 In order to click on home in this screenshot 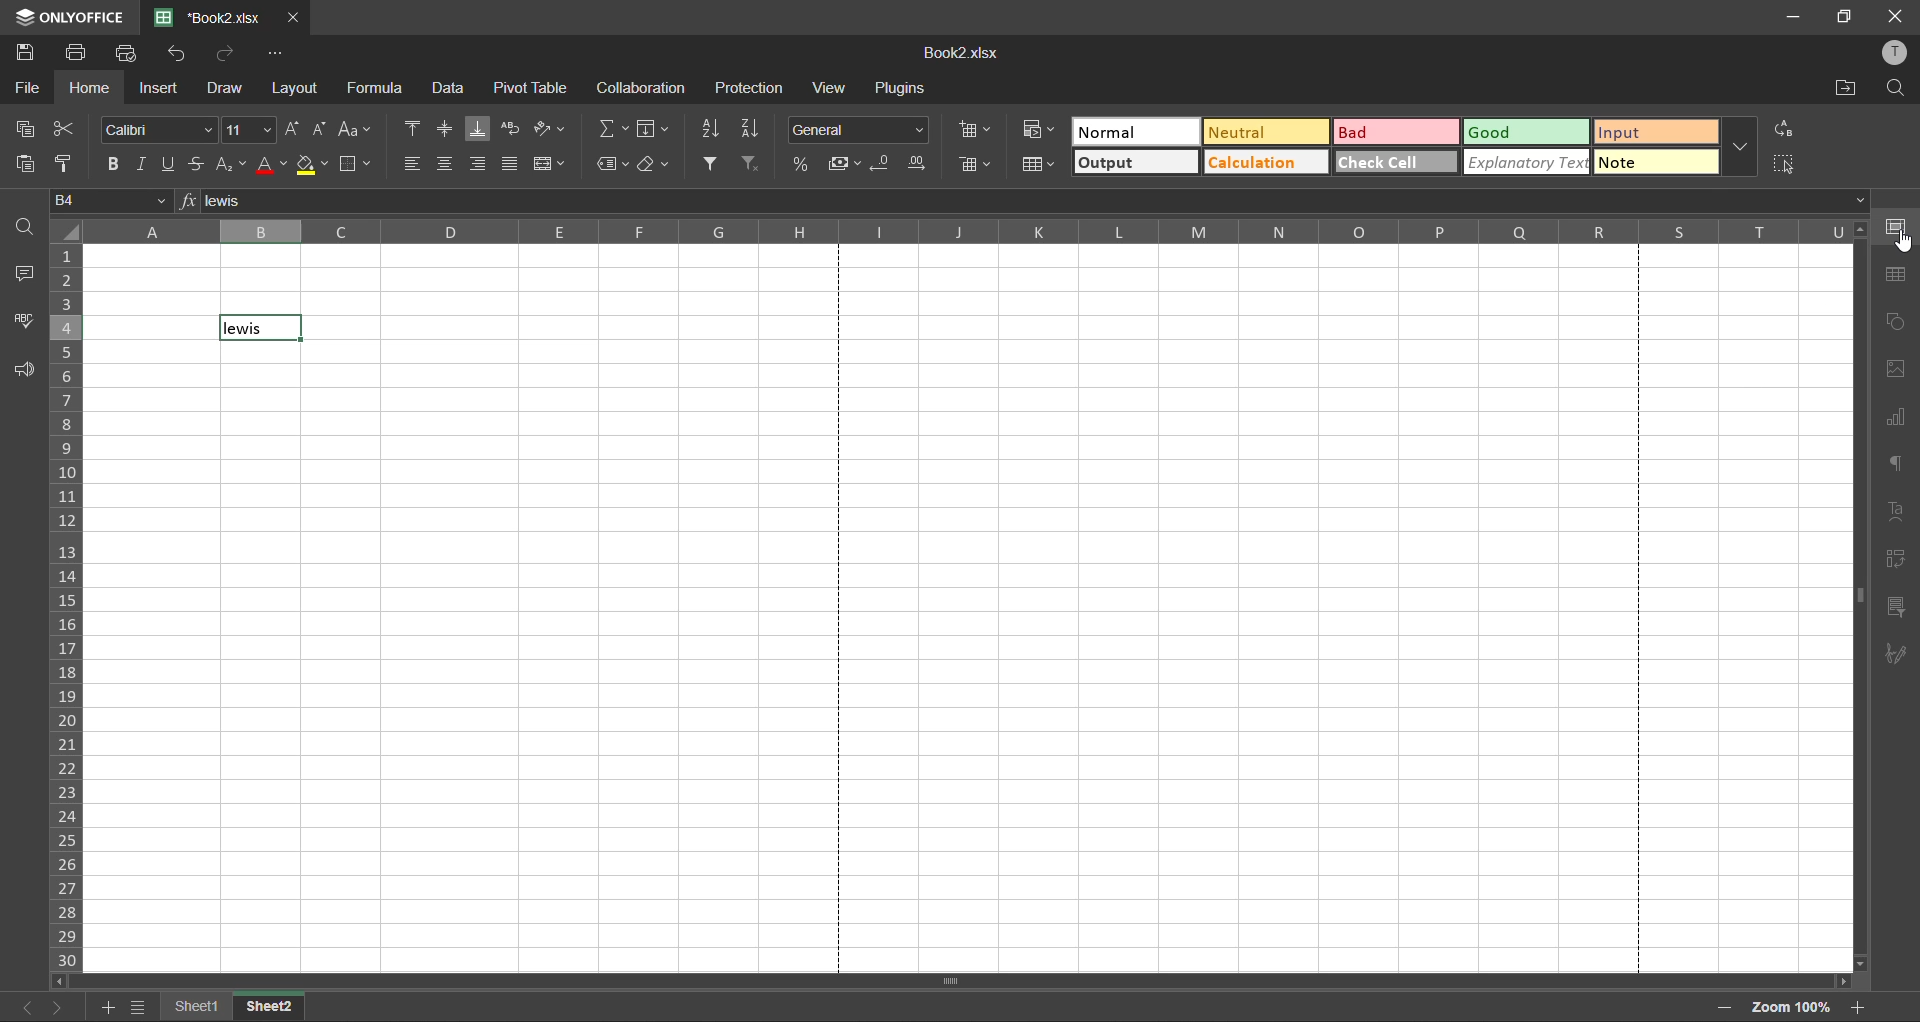, I will do `click(89, 89)`.